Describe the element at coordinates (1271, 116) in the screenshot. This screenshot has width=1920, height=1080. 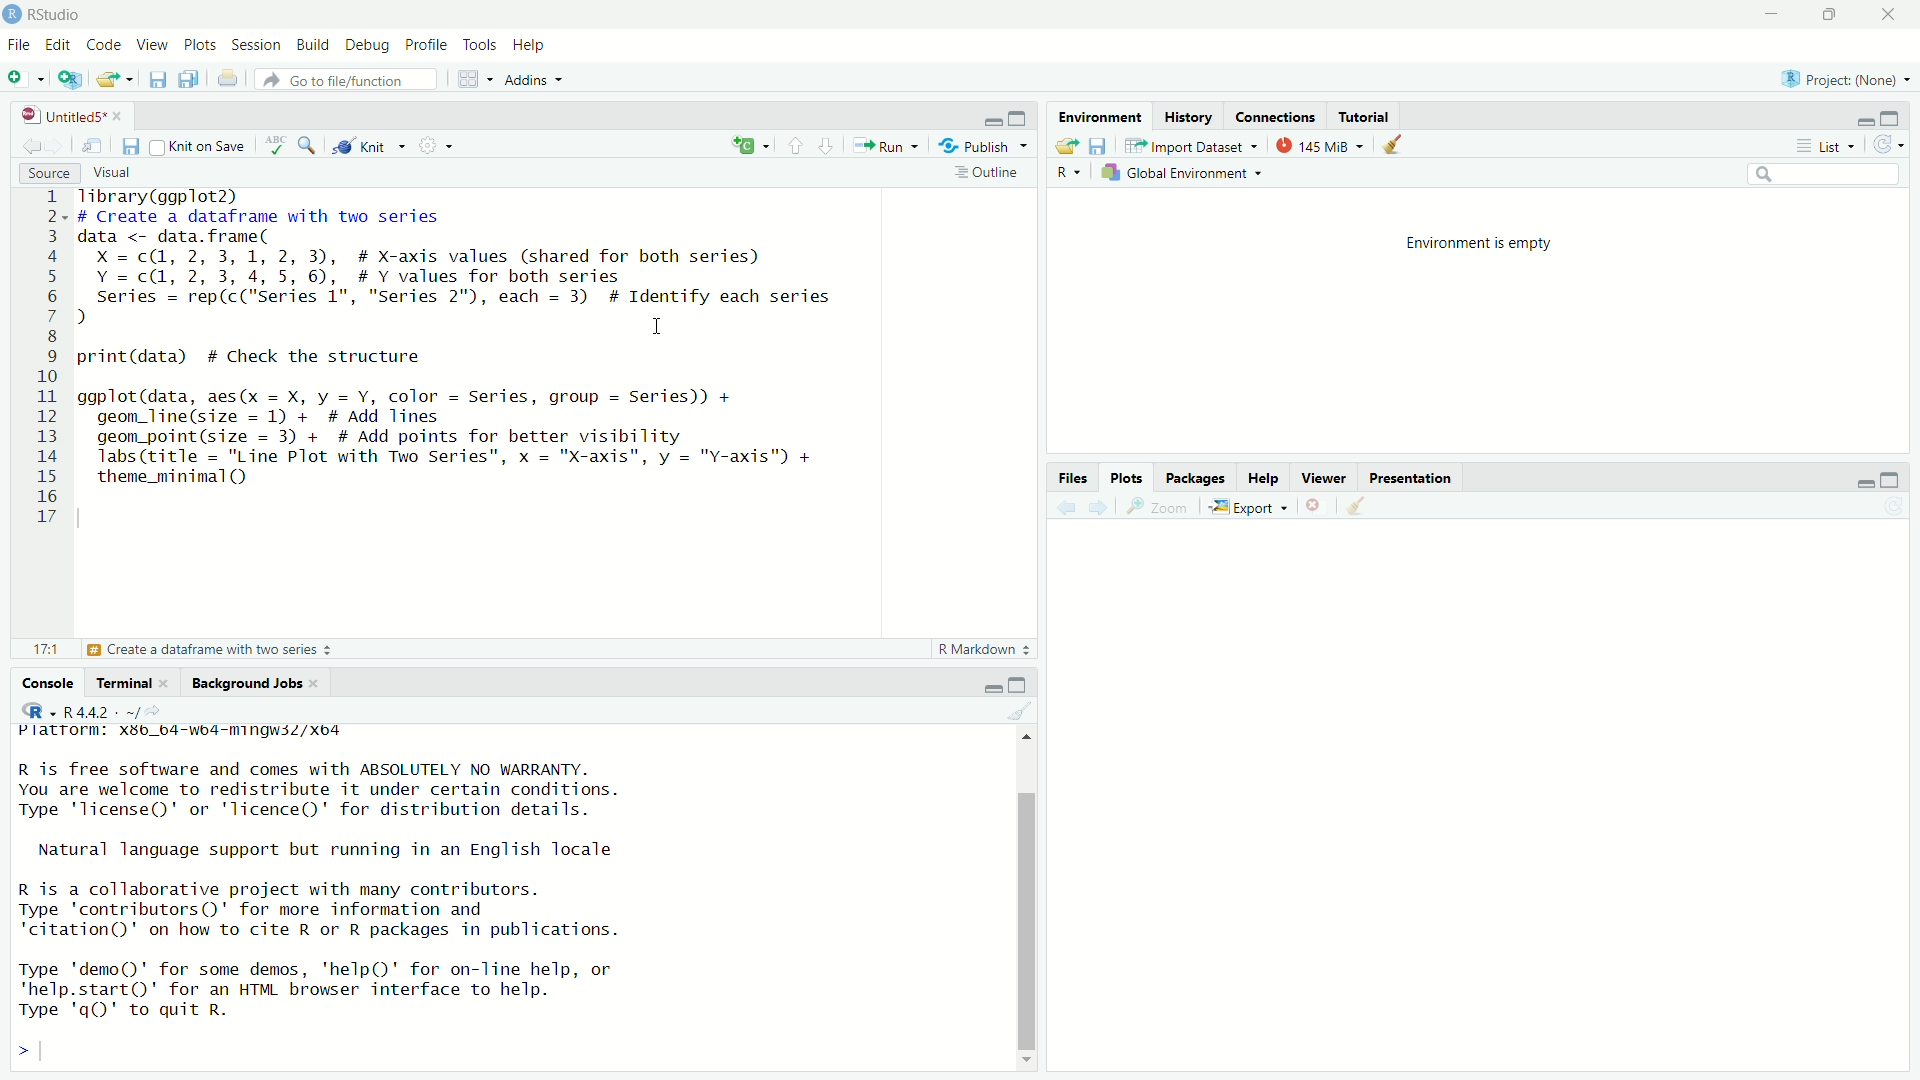
I see `Connections` at that location.